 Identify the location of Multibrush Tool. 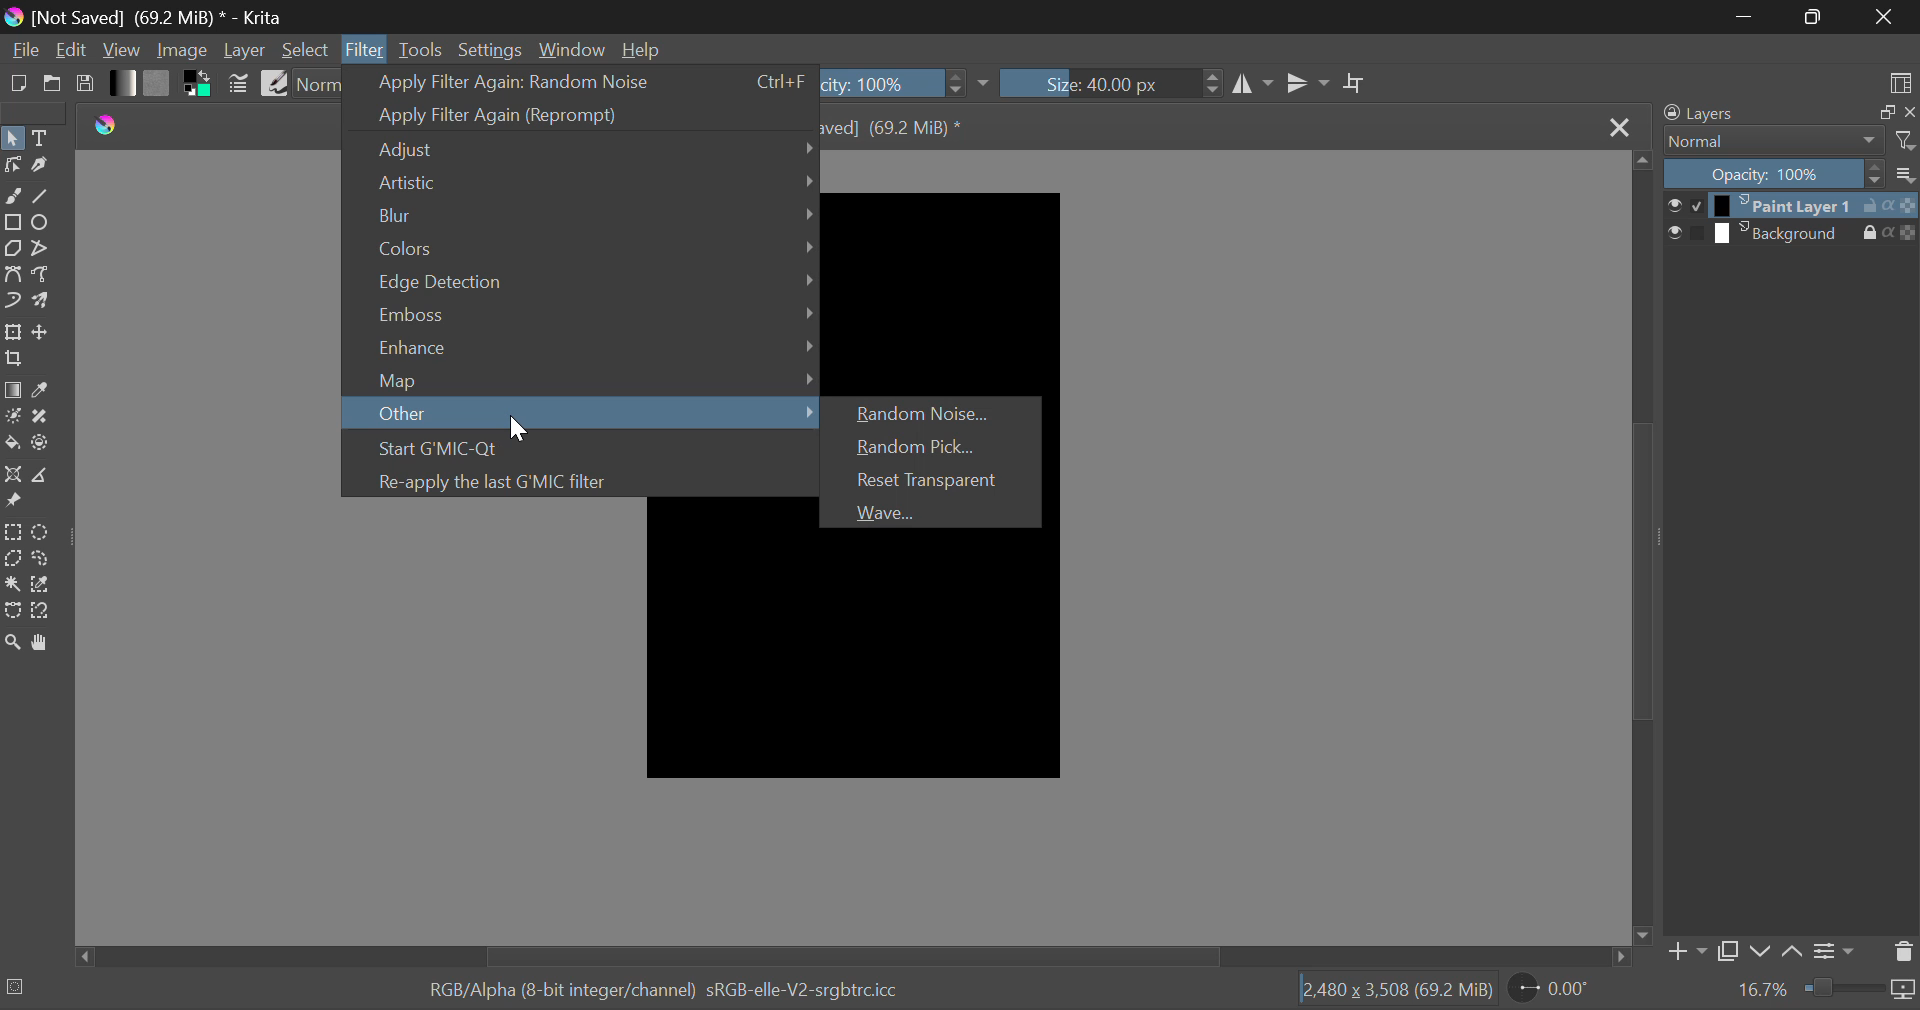
(41, 302).